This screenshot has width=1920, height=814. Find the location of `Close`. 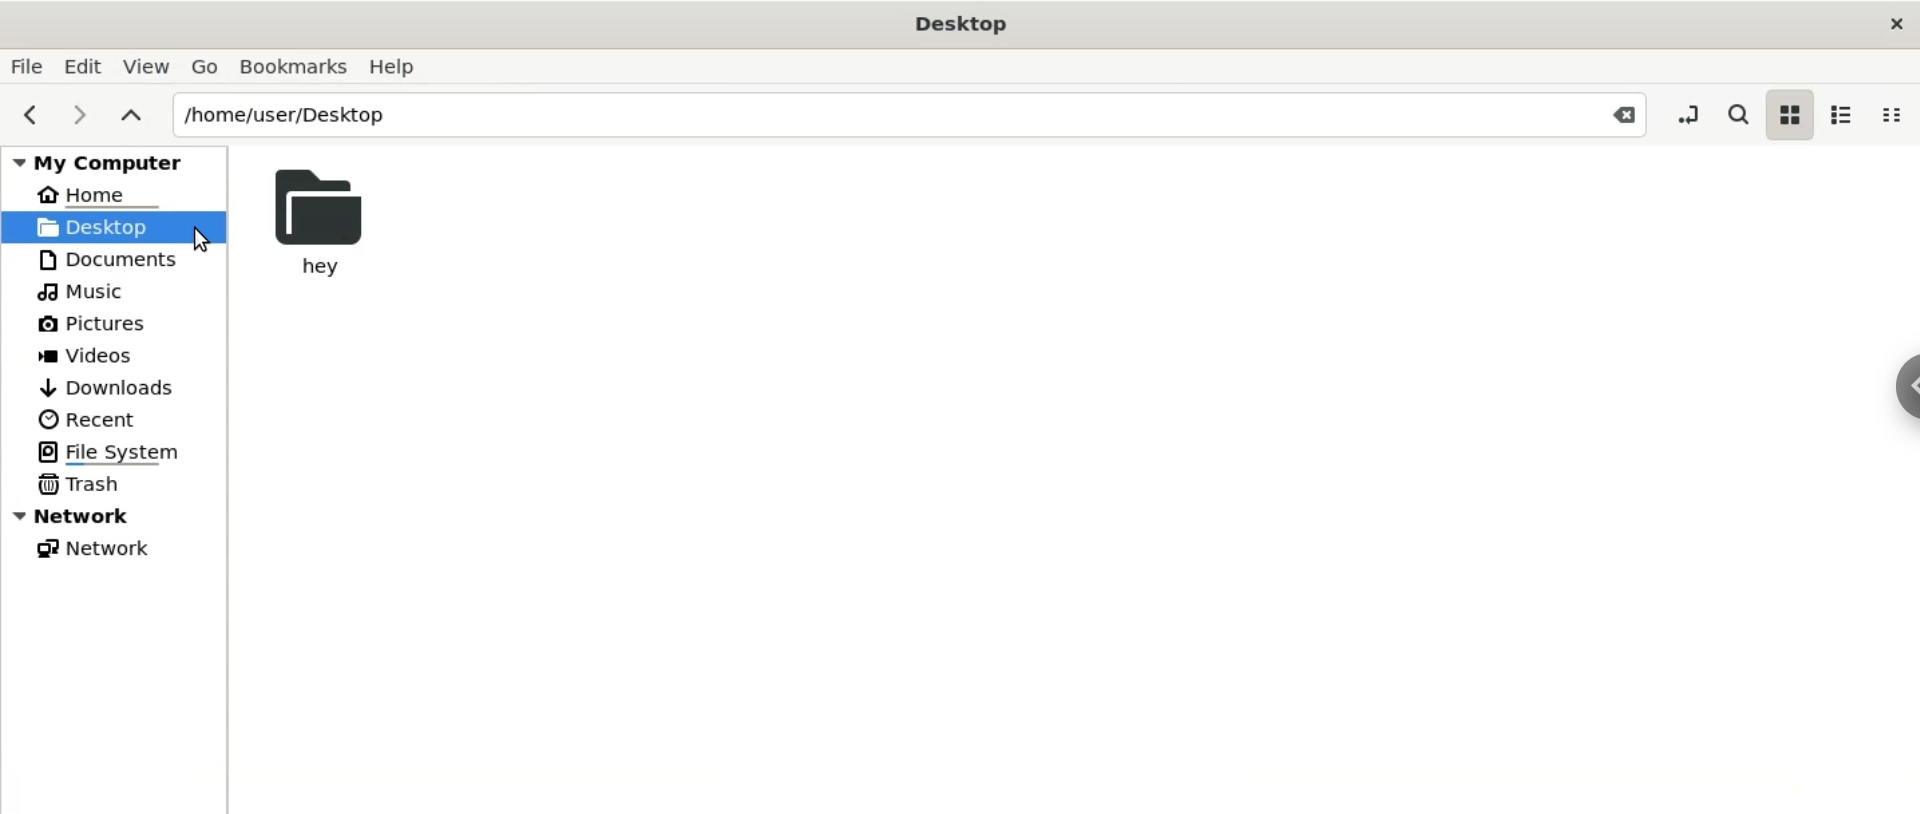

Close is located at coordinates (1619, 119).